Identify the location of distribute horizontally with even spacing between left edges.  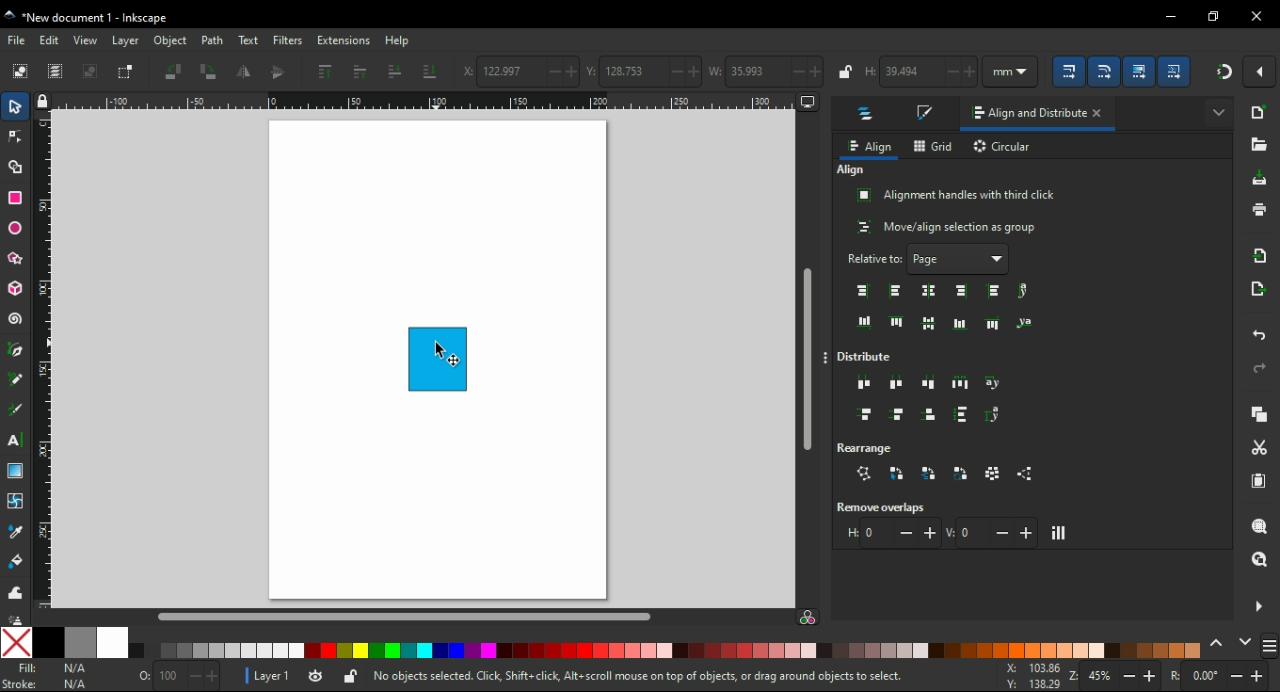
(863, 384).